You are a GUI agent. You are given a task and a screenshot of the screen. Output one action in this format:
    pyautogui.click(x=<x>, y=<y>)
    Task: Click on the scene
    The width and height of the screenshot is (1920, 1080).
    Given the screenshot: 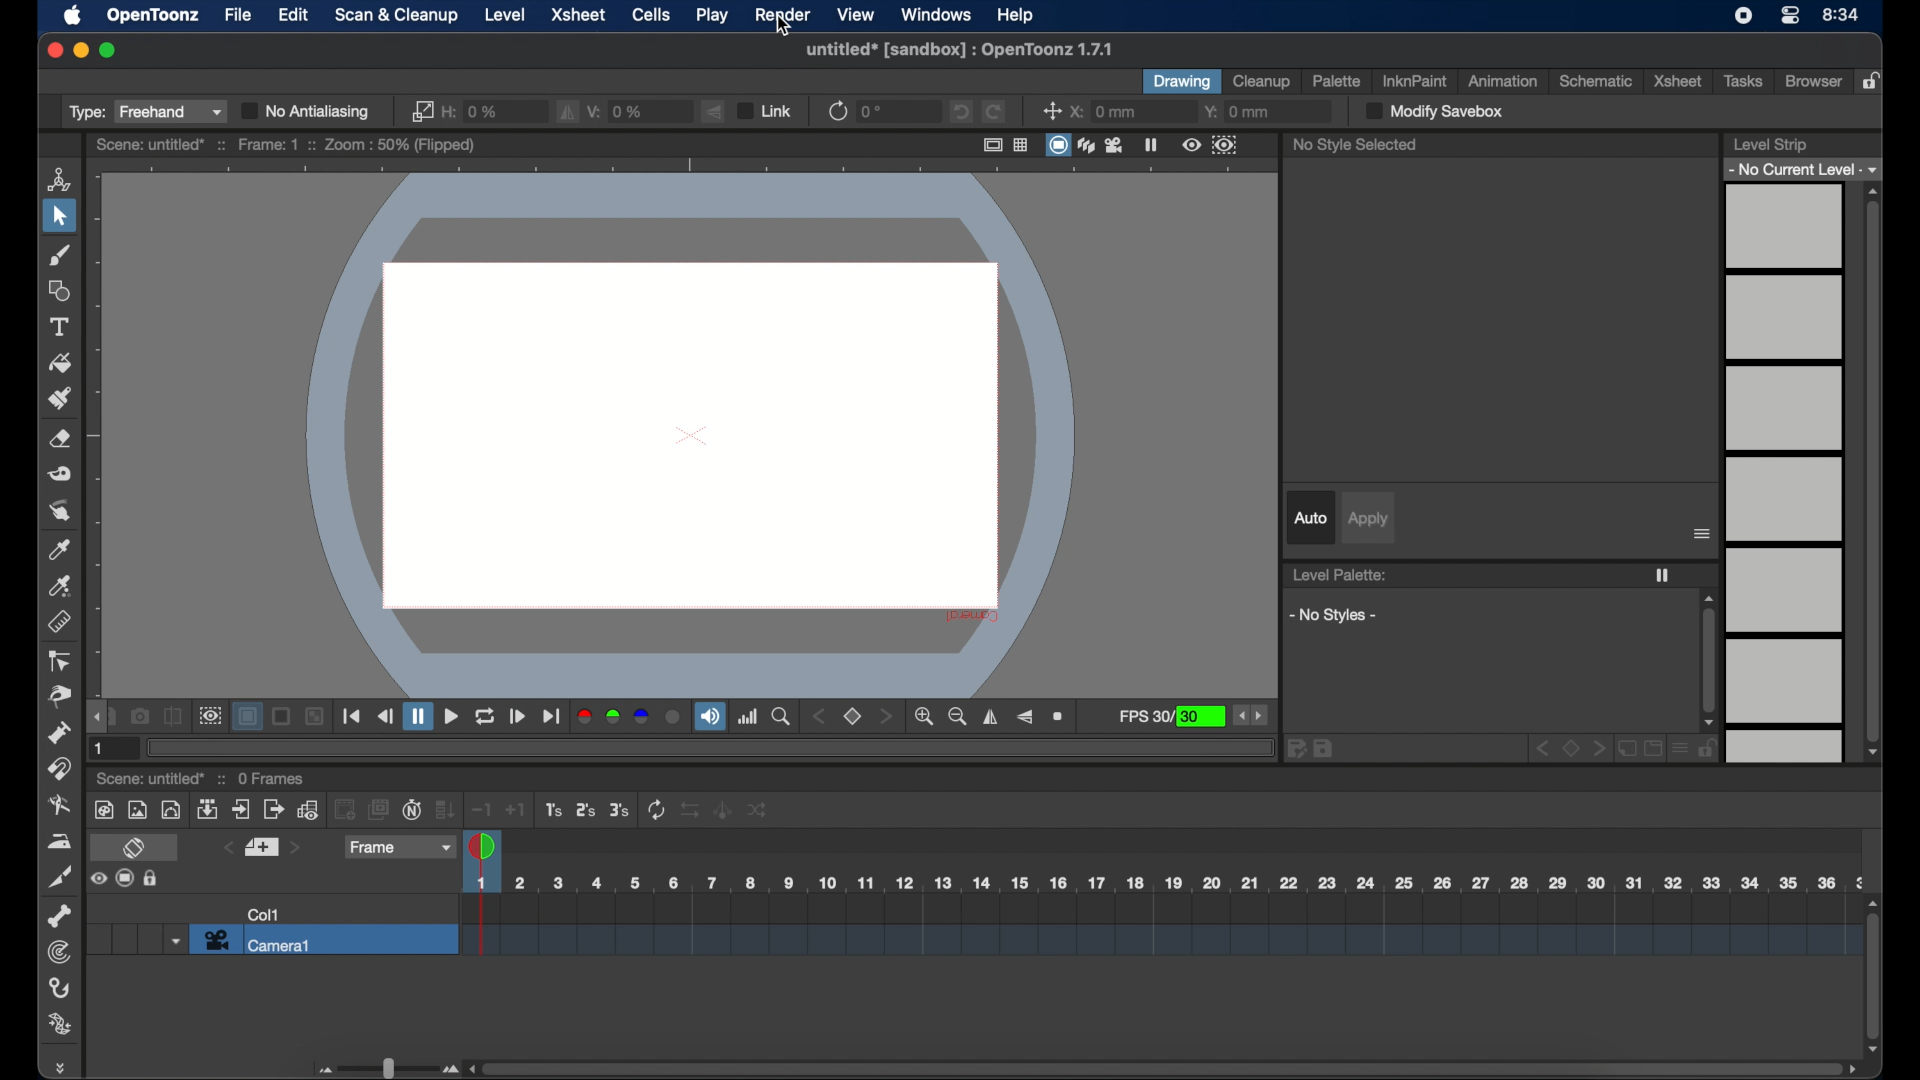 What is the action you would take?
    pyautogui.click(x=1159, y=927)
    